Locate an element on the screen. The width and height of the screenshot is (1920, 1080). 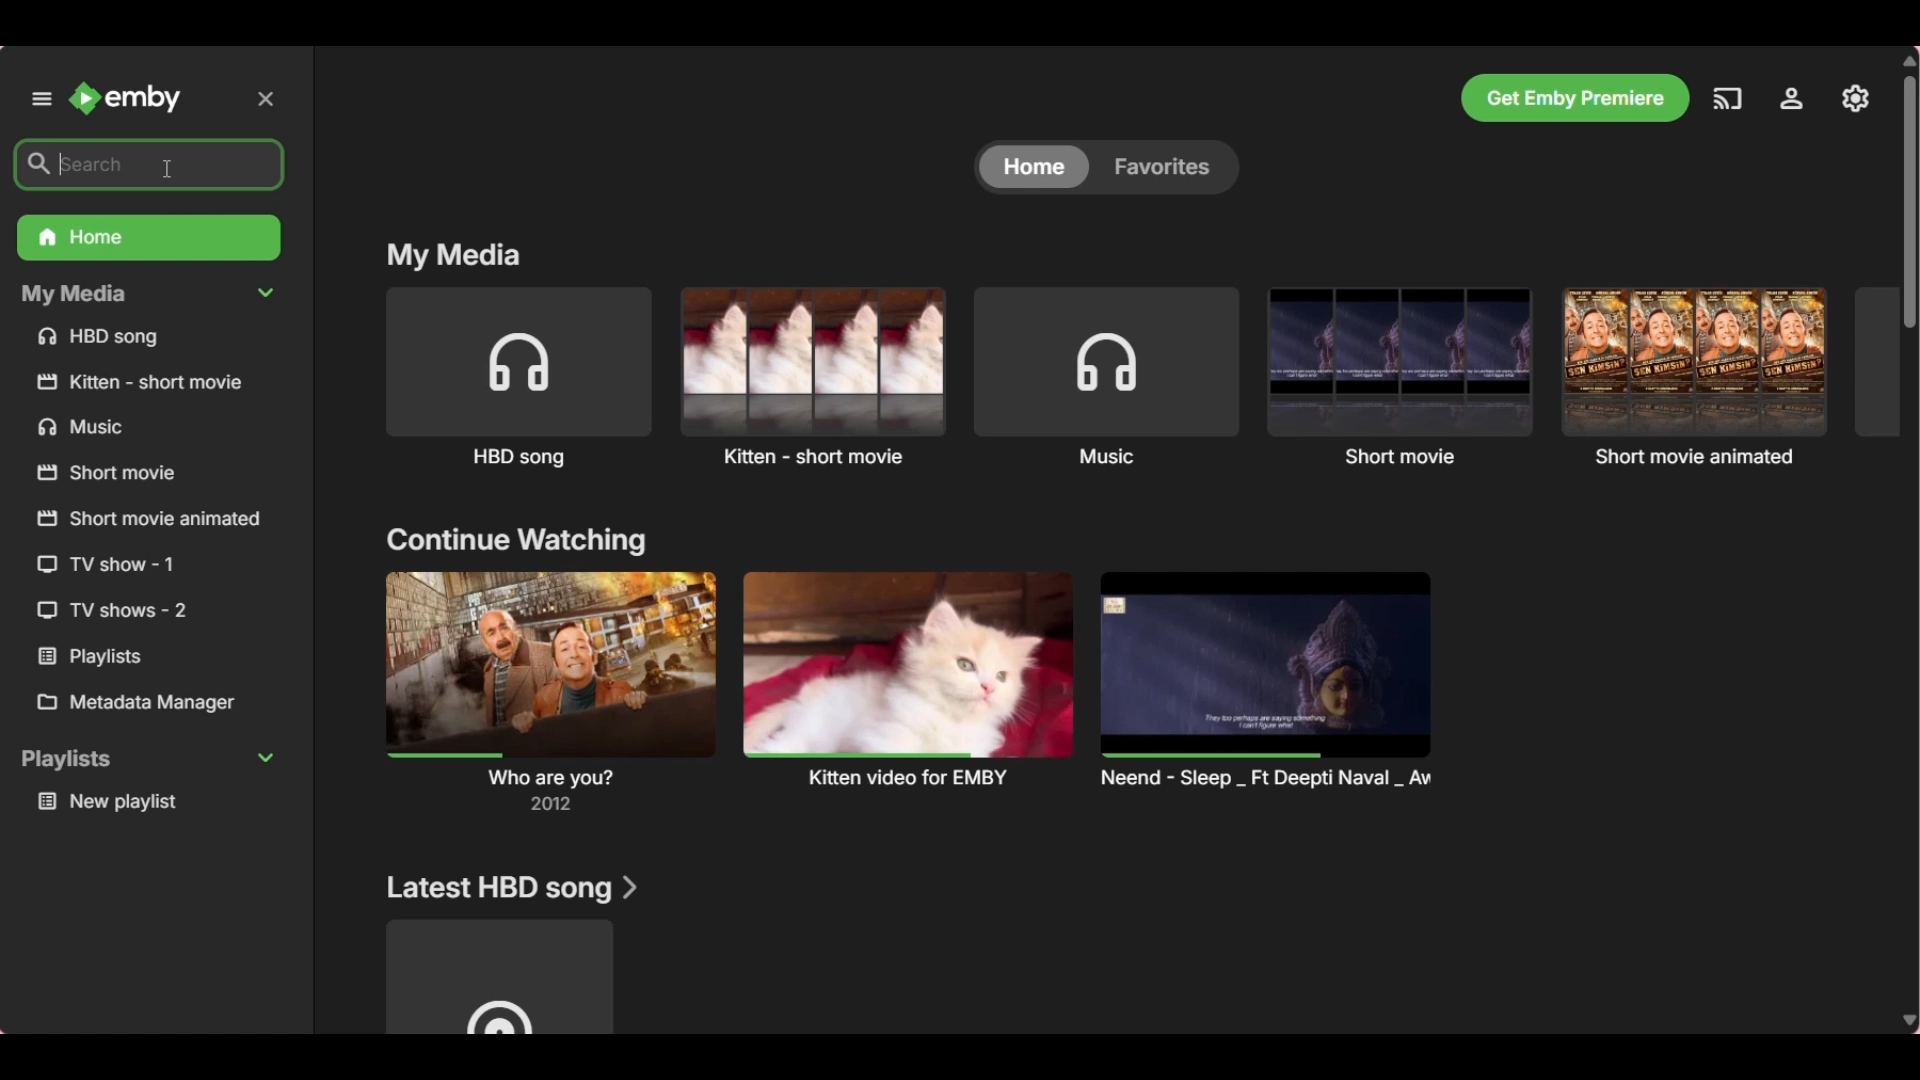
 is located at coordinates (137, 474).